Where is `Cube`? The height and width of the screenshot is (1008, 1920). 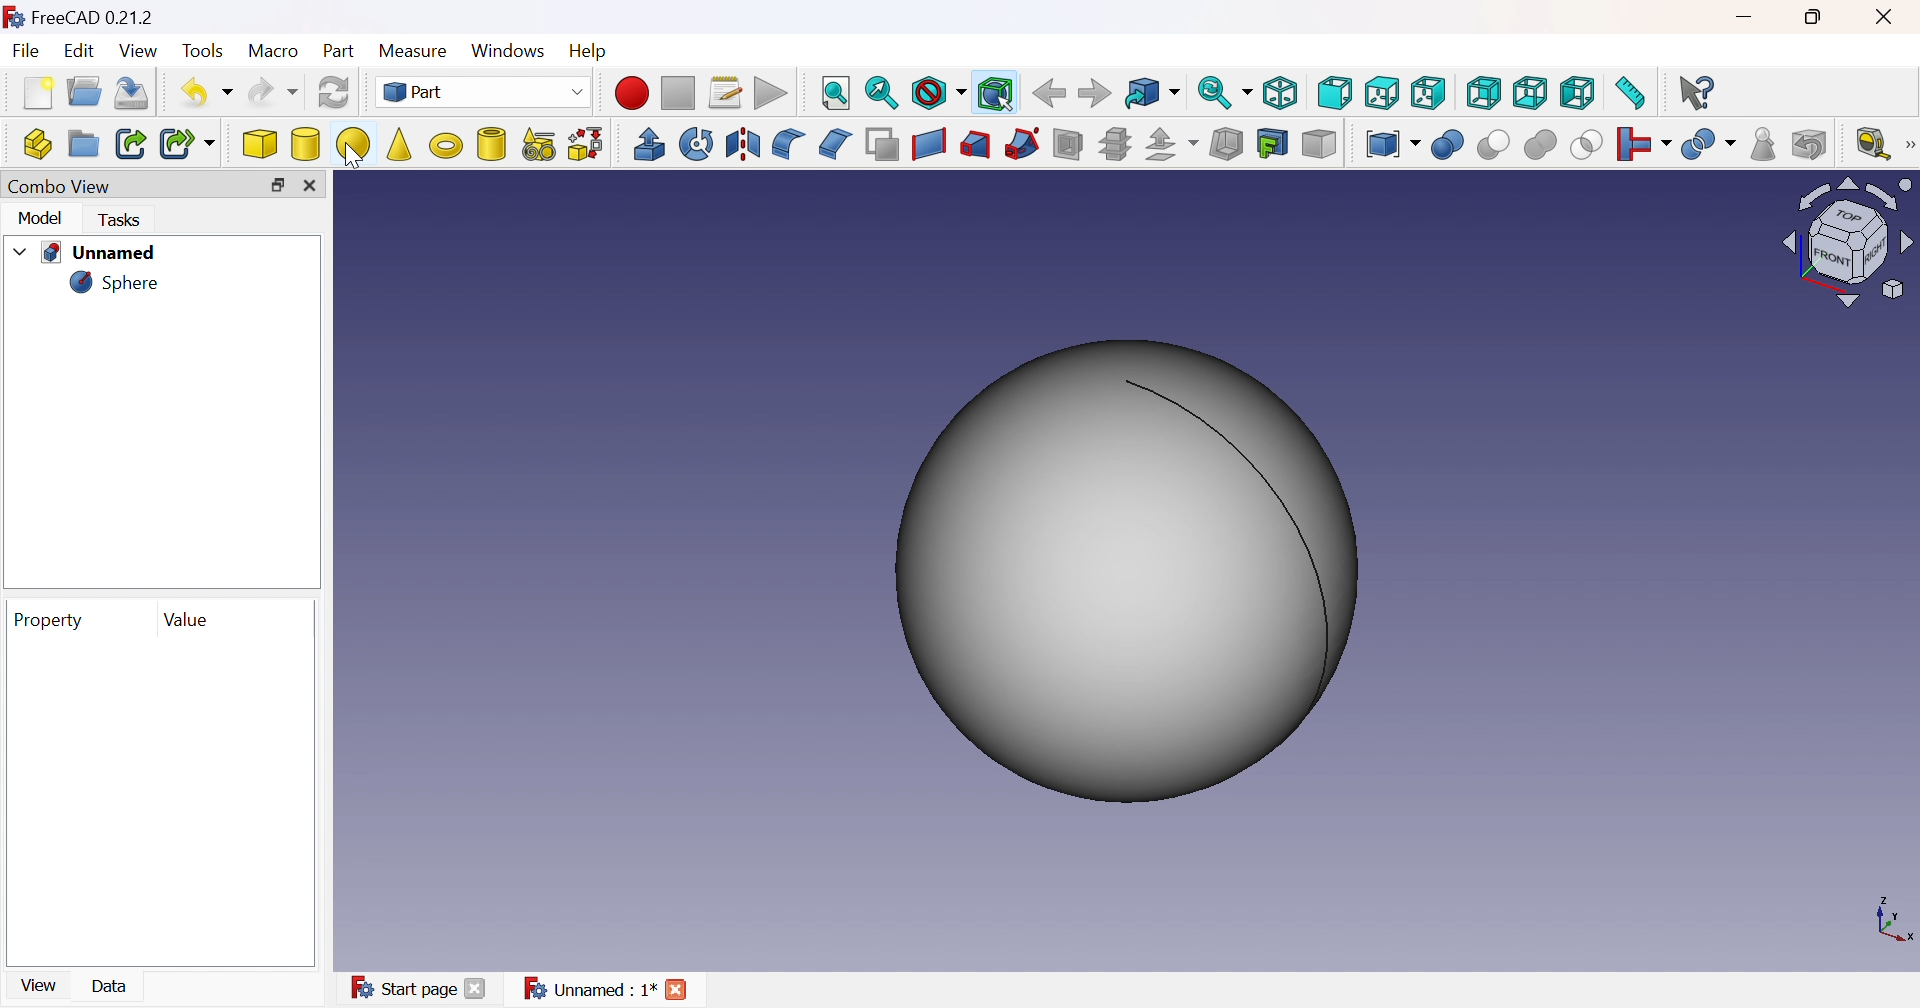
Cube is located at coordinates (261, 145).